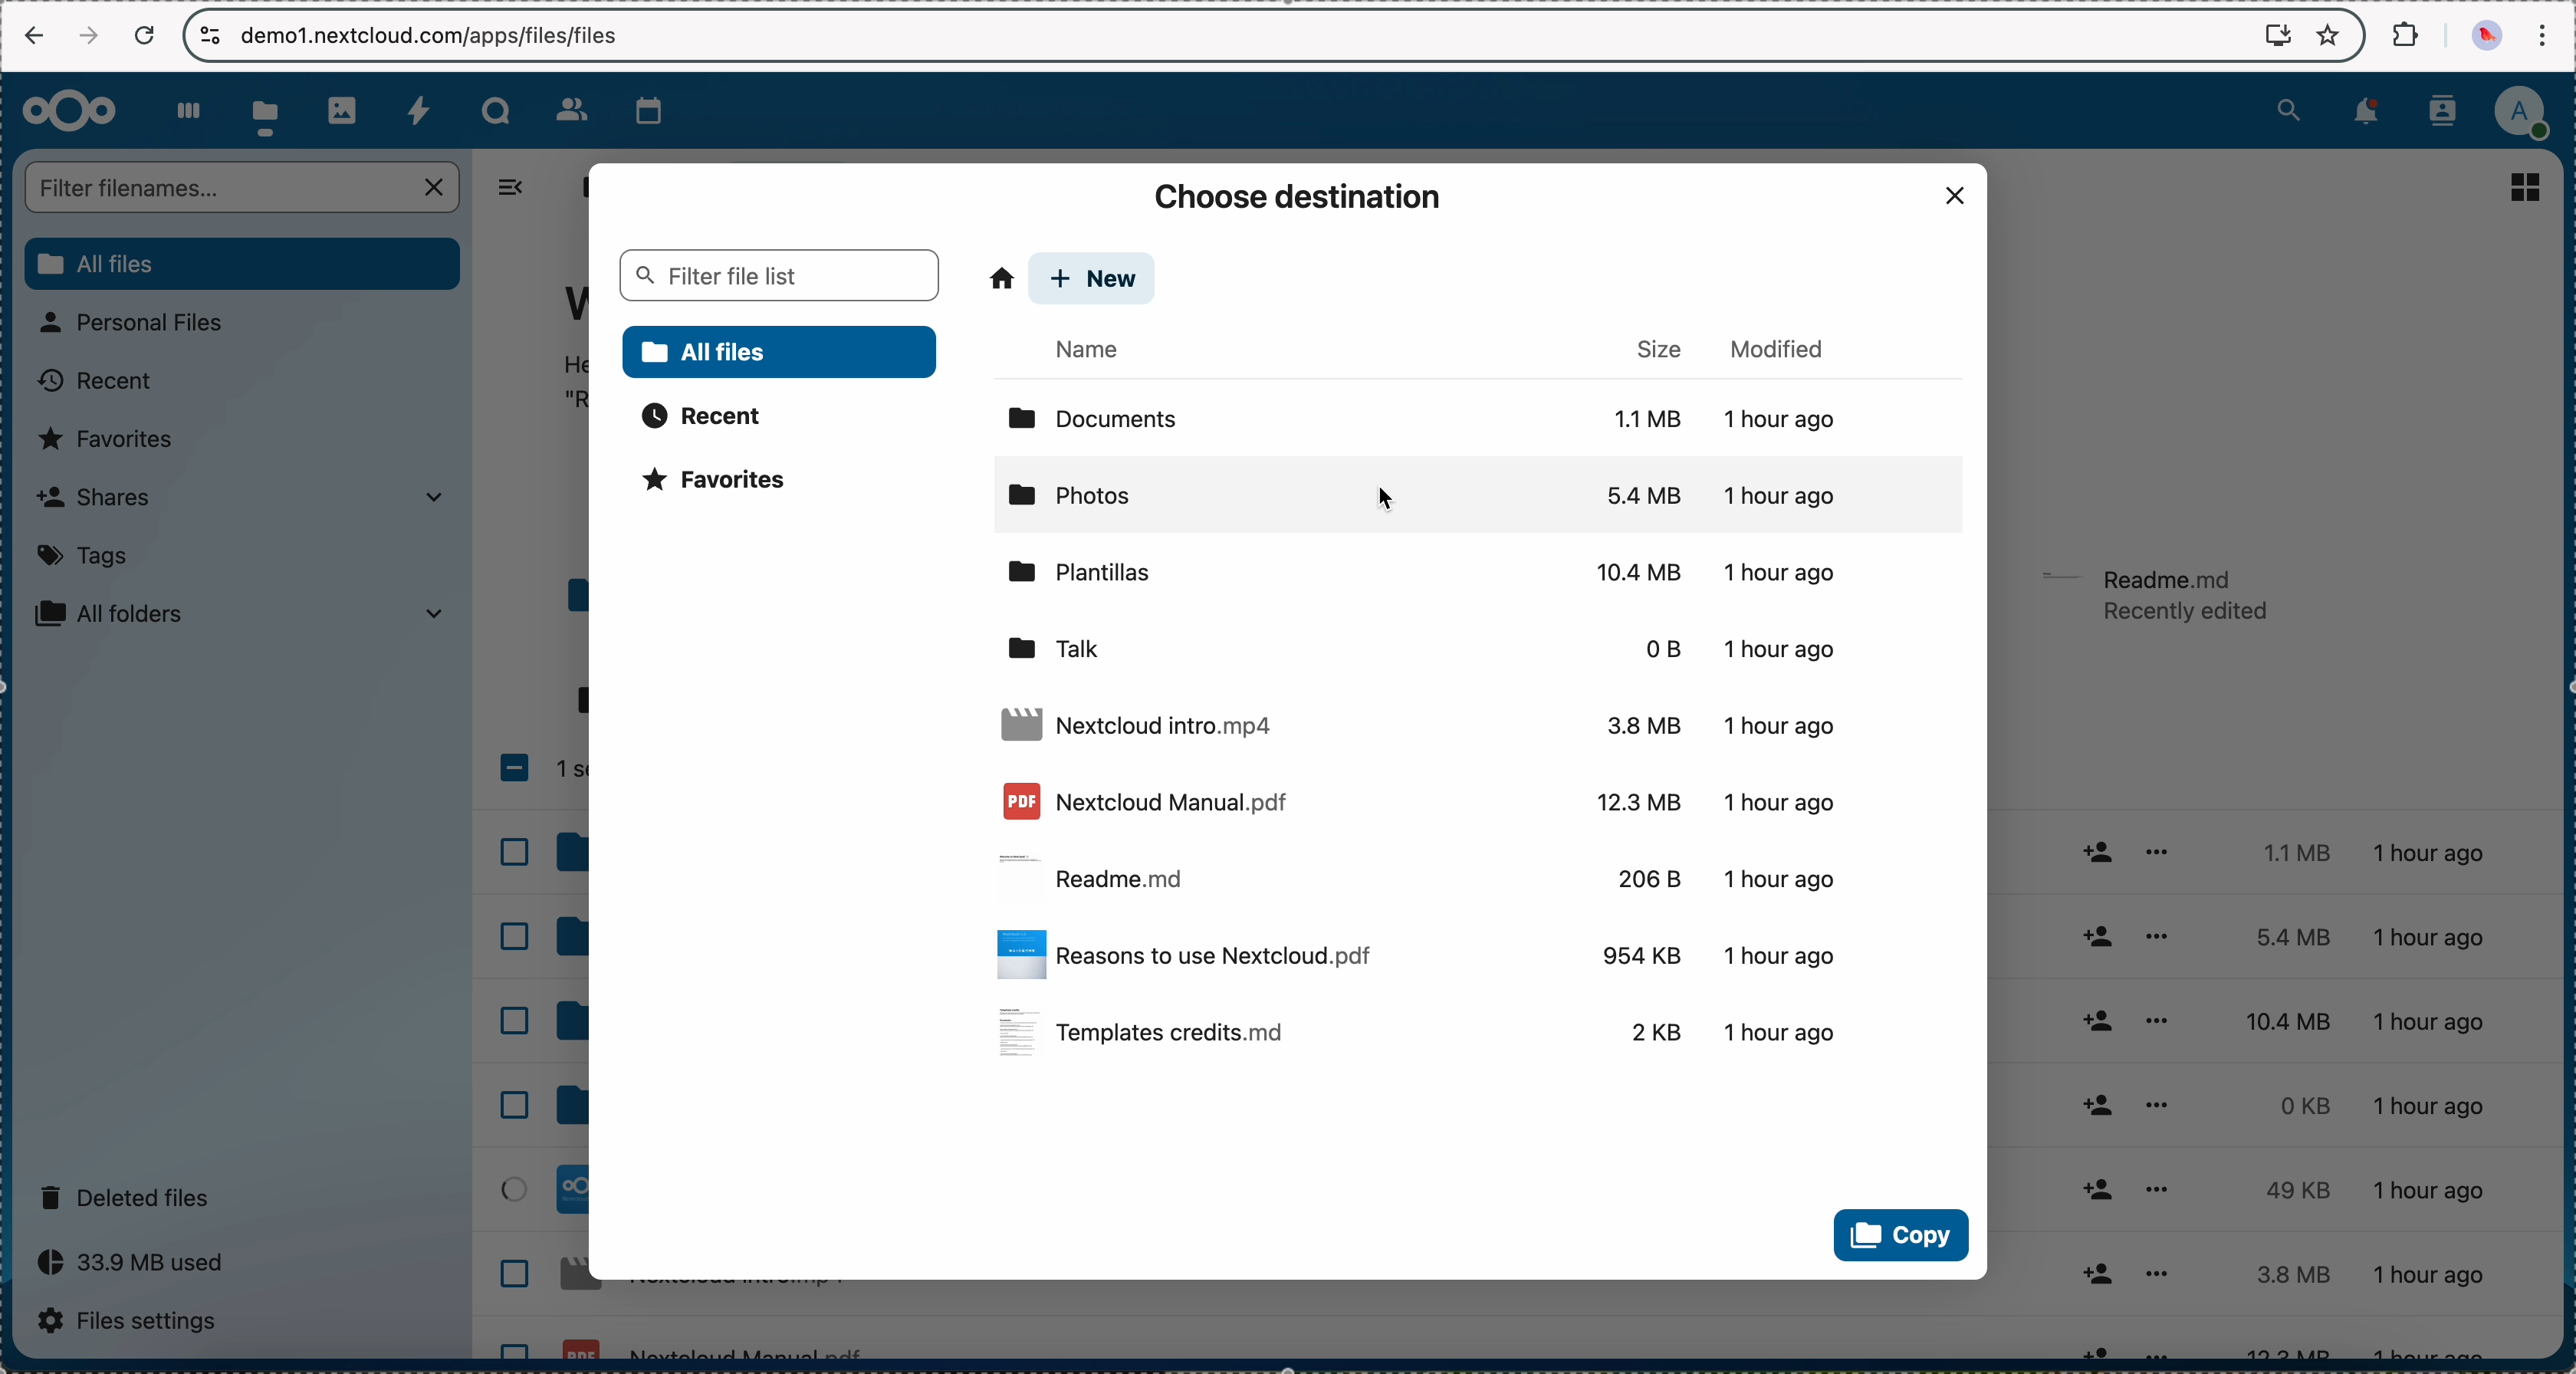  Describe the element at coordinates (2326, 34) in the screenshot. I see `favorites` at that location.